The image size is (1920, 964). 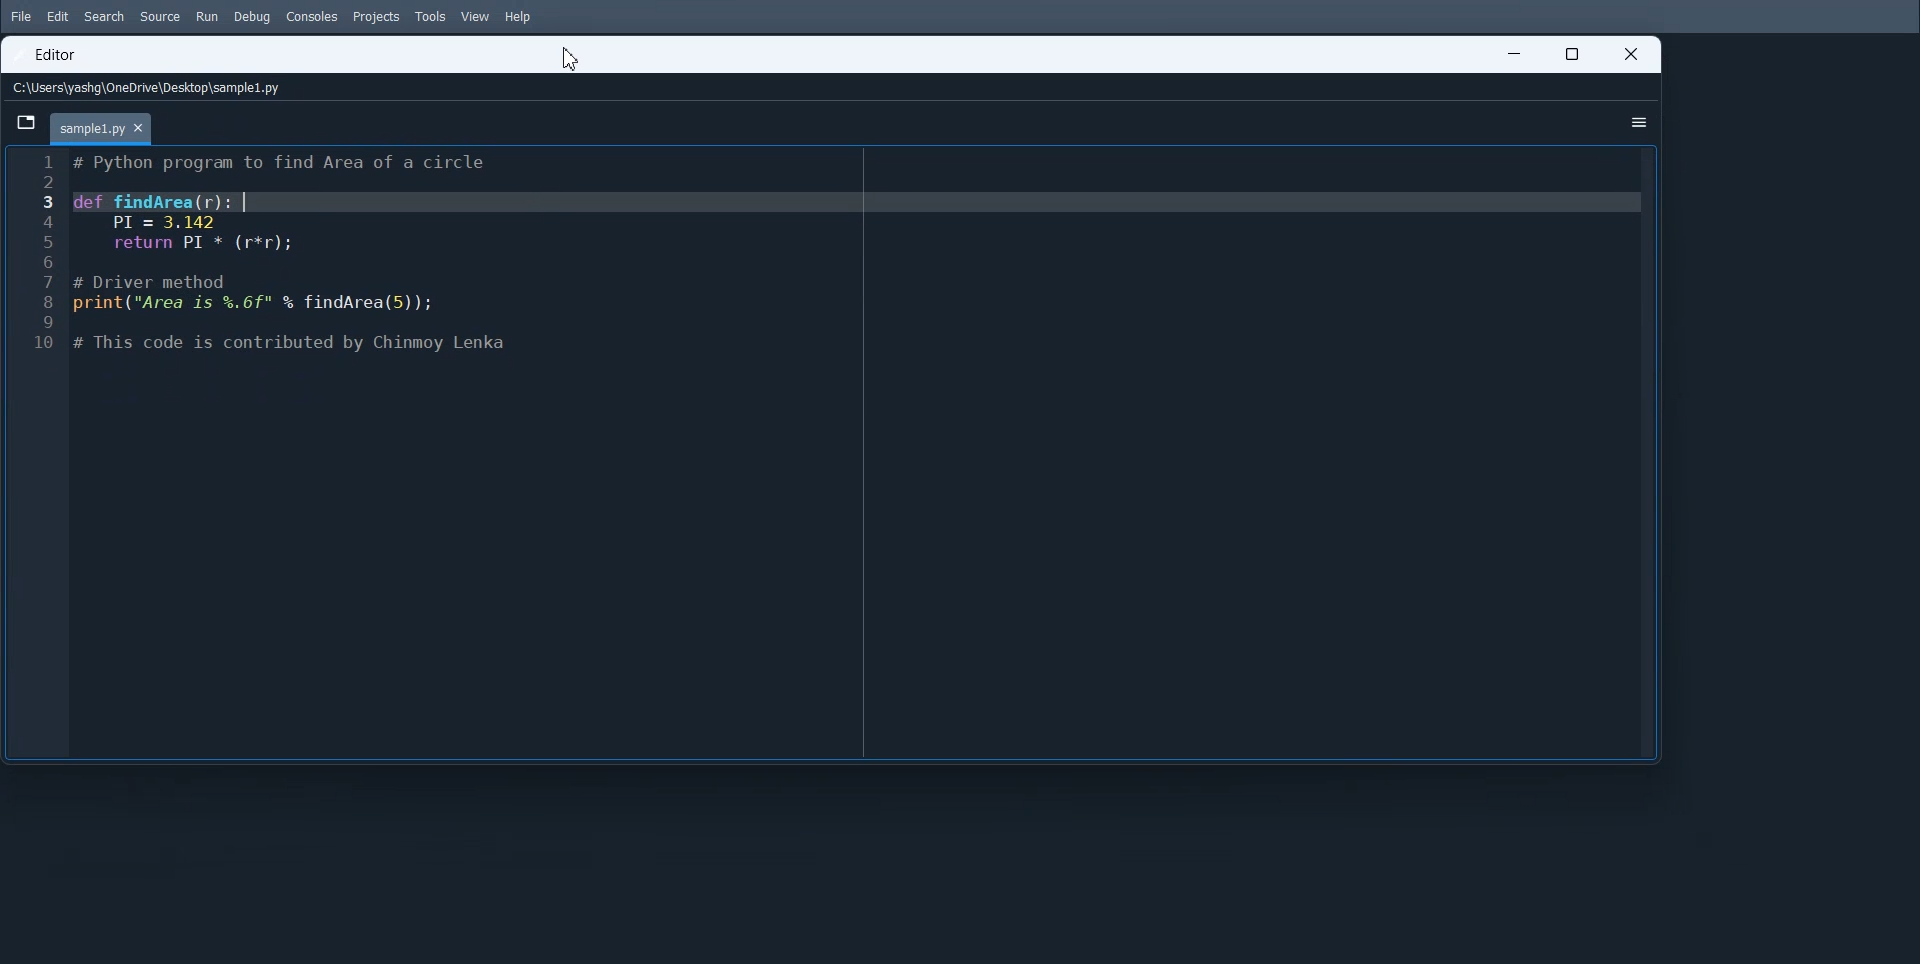 I want to click on Minimize, so click(x=1506, y=57).